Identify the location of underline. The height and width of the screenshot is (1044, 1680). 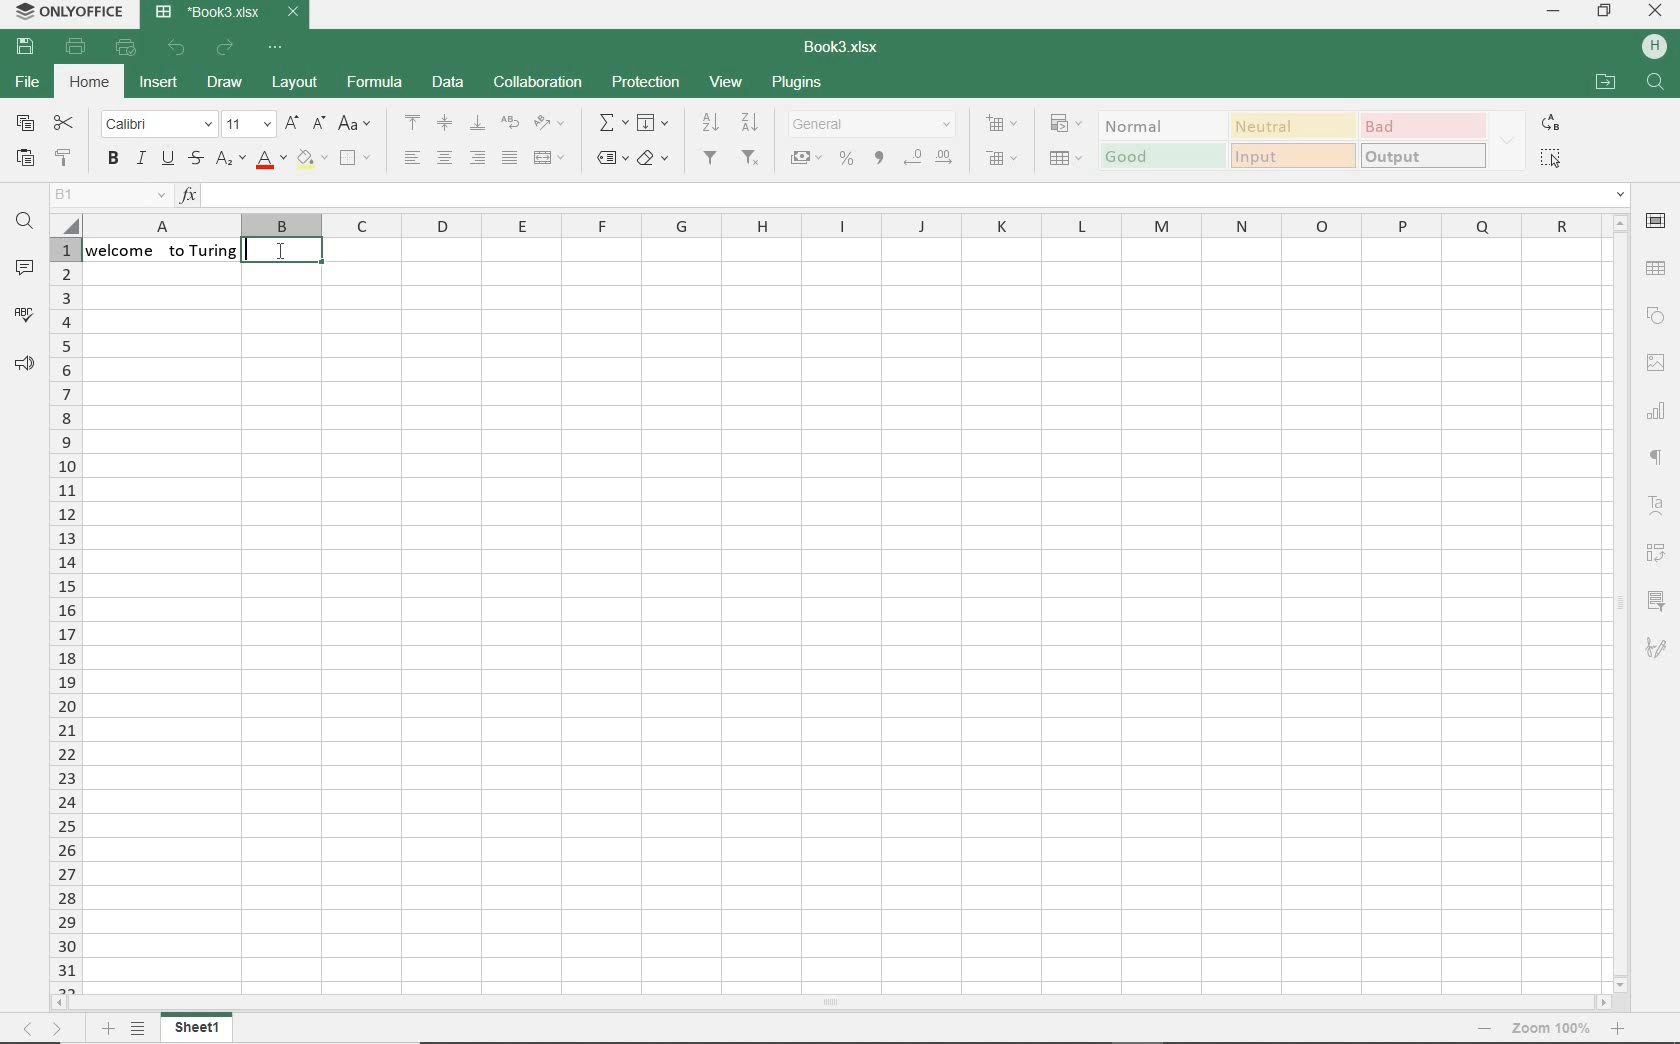
(169, 160).